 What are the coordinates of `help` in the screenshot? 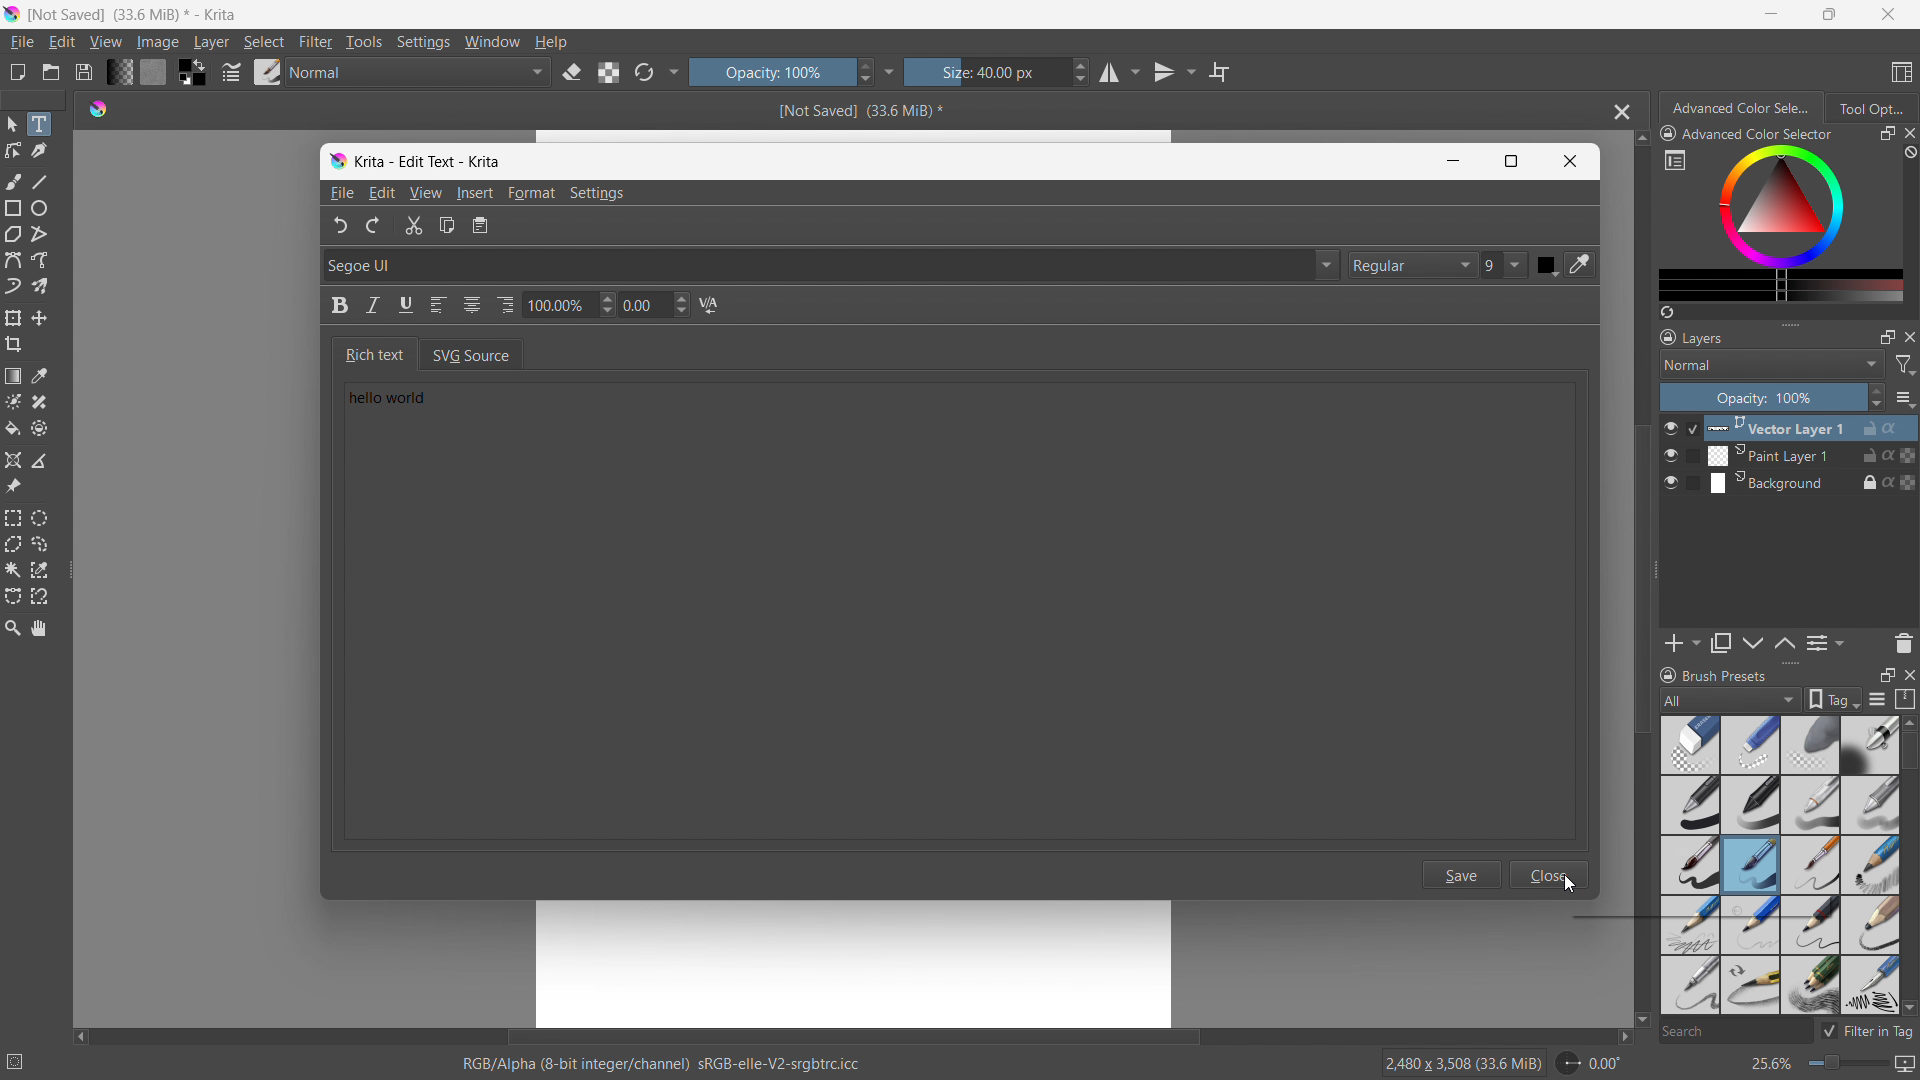 It's located at (551, 41).